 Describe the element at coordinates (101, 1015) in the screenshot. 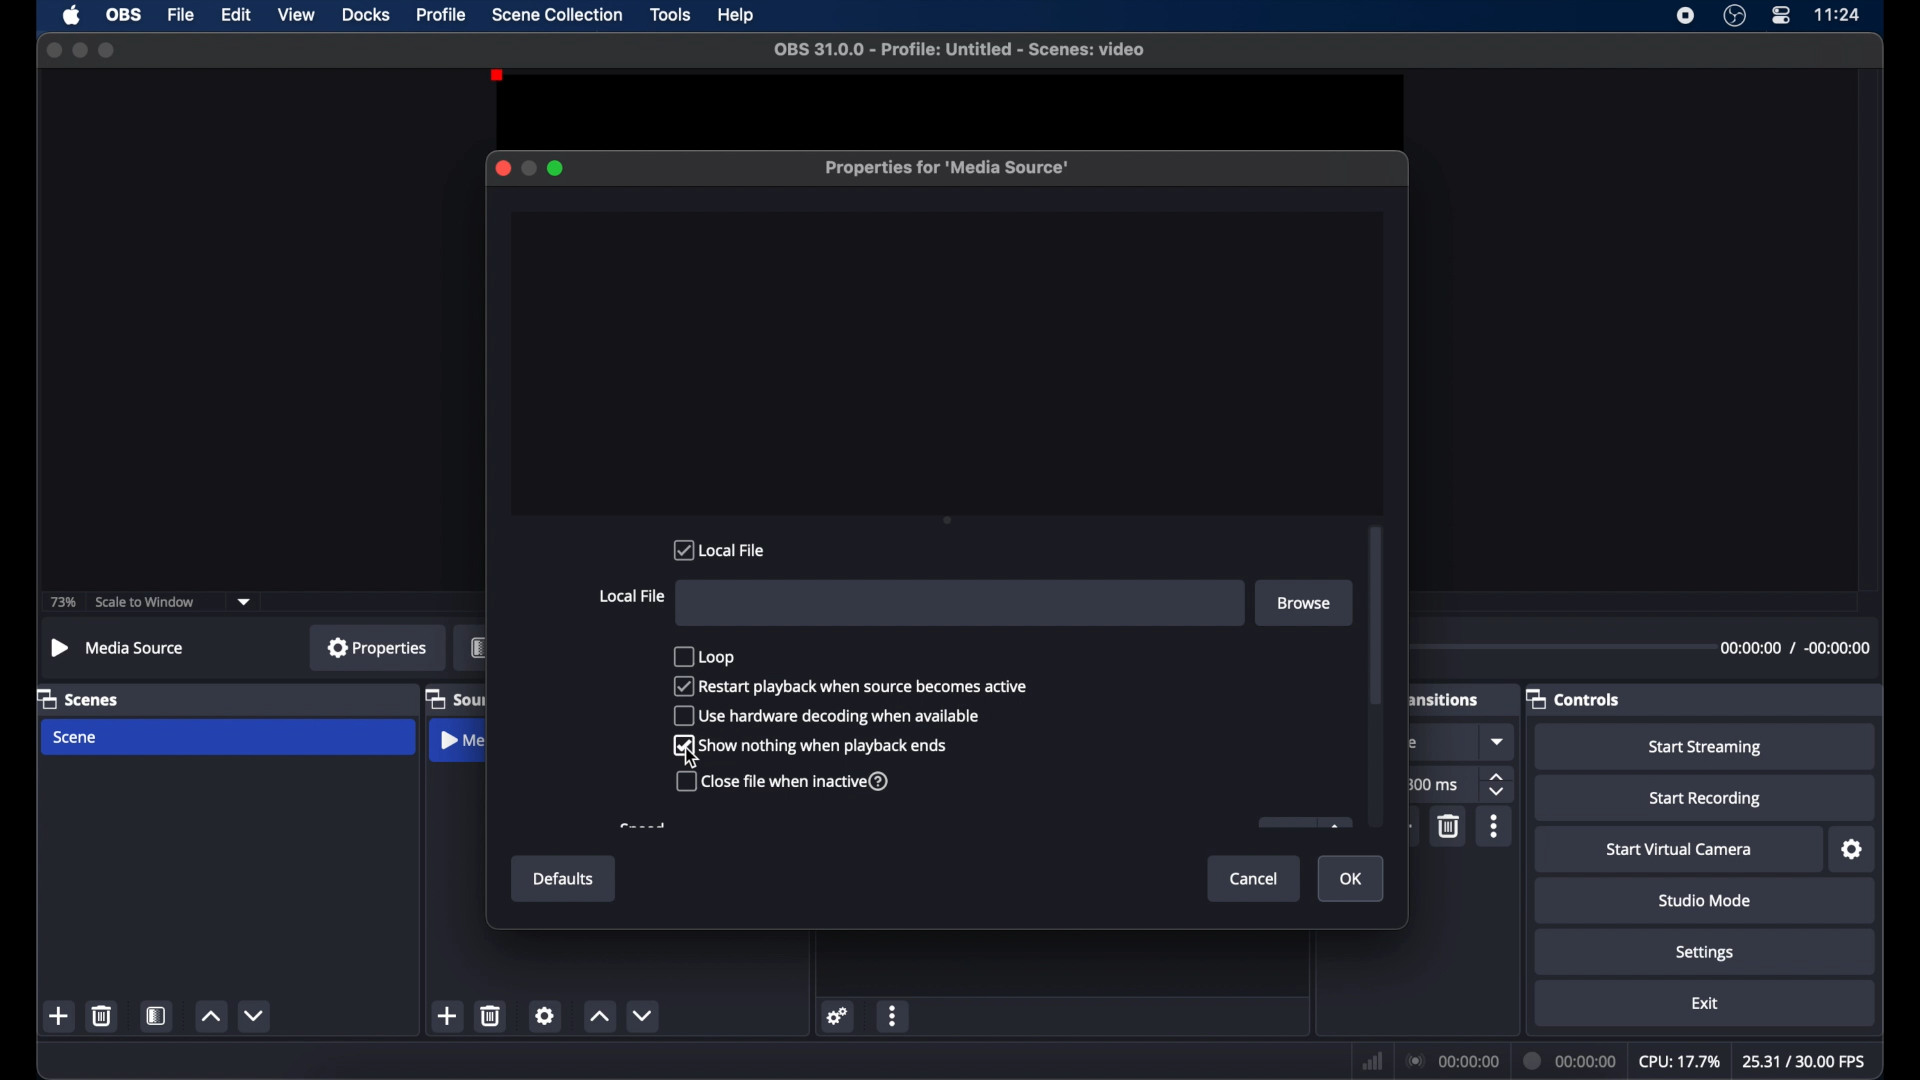

I see `delete` at that location.